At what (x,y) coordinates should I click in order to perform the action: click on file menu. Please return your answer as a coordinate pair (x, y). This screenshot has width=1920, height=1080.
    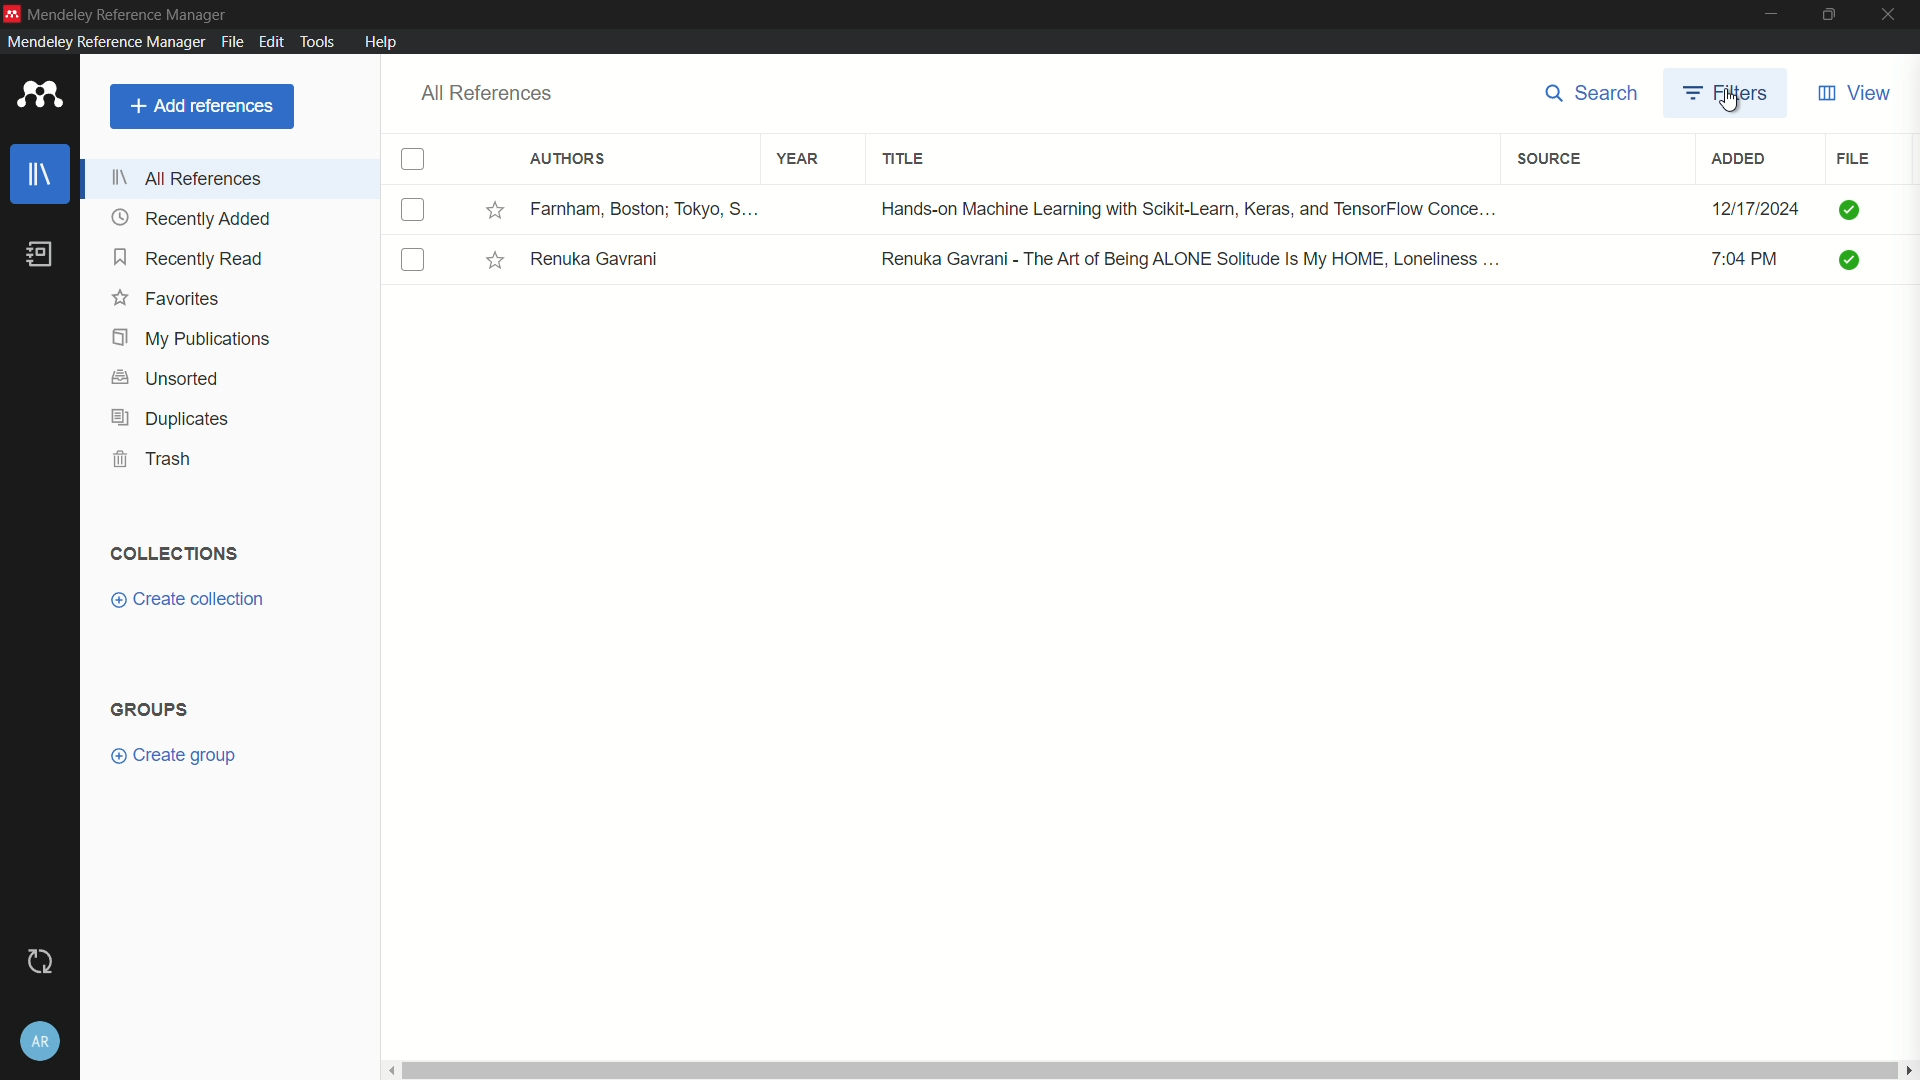
    Looking at the image, I should click on (232, 41).